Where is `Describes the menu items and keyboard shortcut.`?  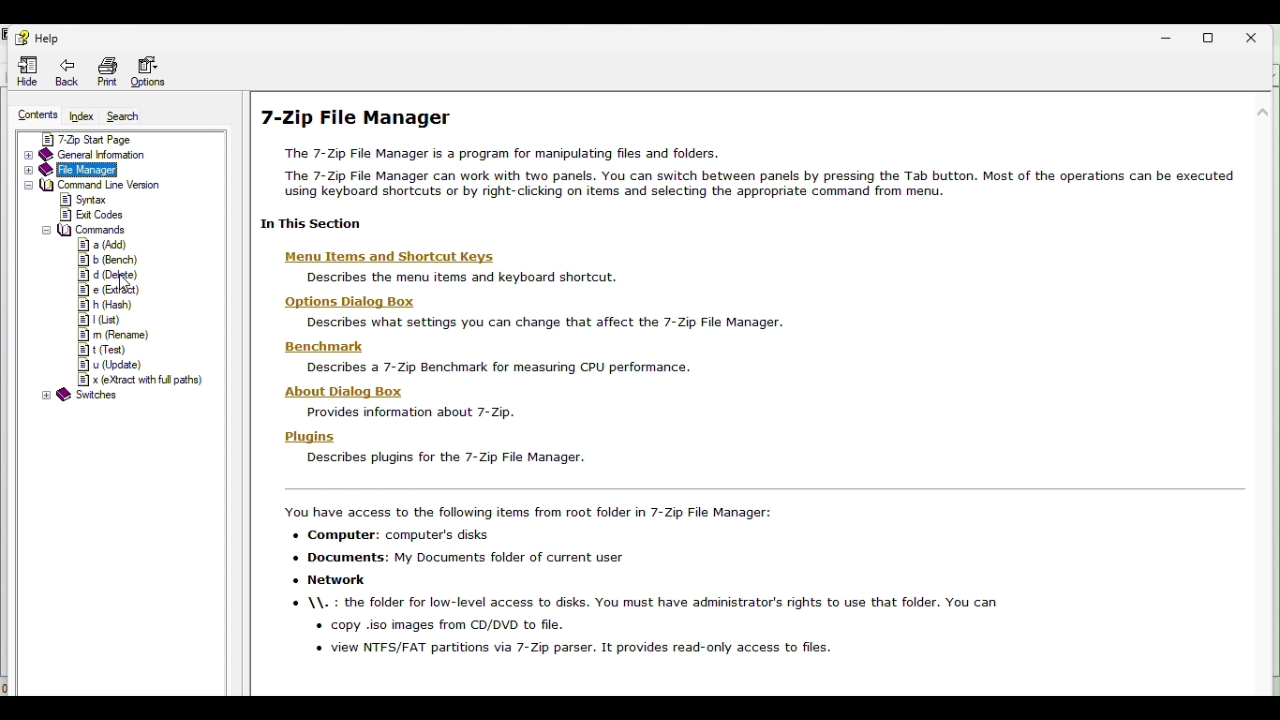 Describes the menu items and keyboard shortcut. is located at coordinates (455, 277).